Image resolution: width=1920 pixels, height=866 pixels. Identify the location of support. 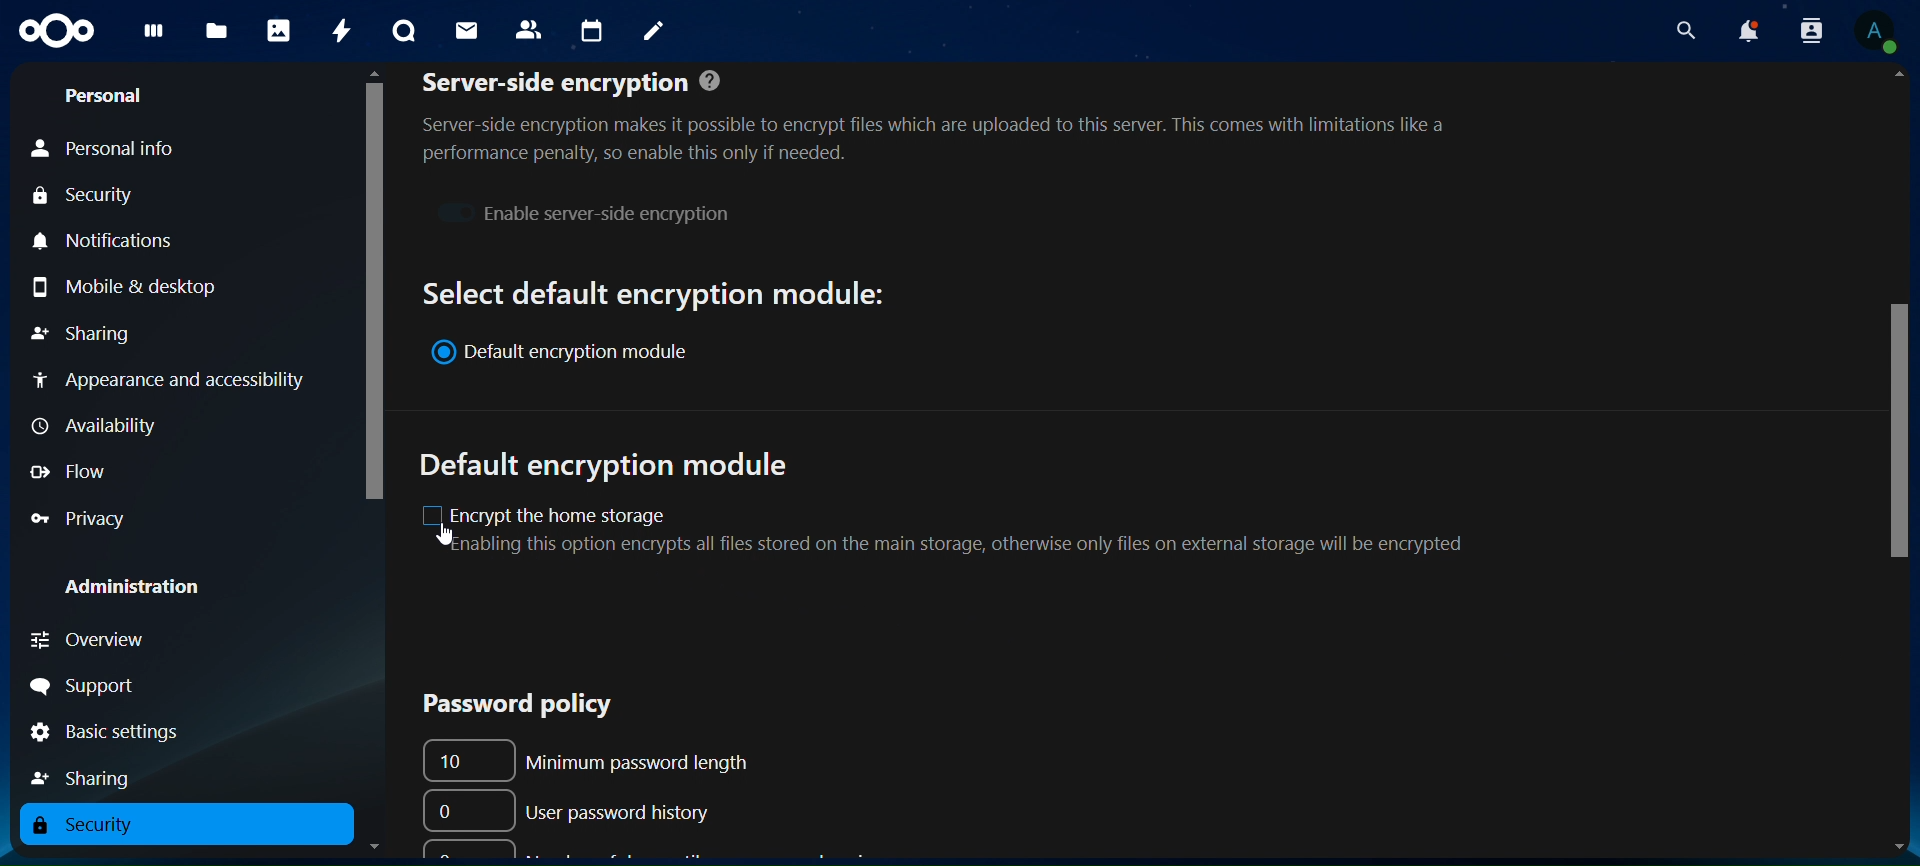
(101, 684).